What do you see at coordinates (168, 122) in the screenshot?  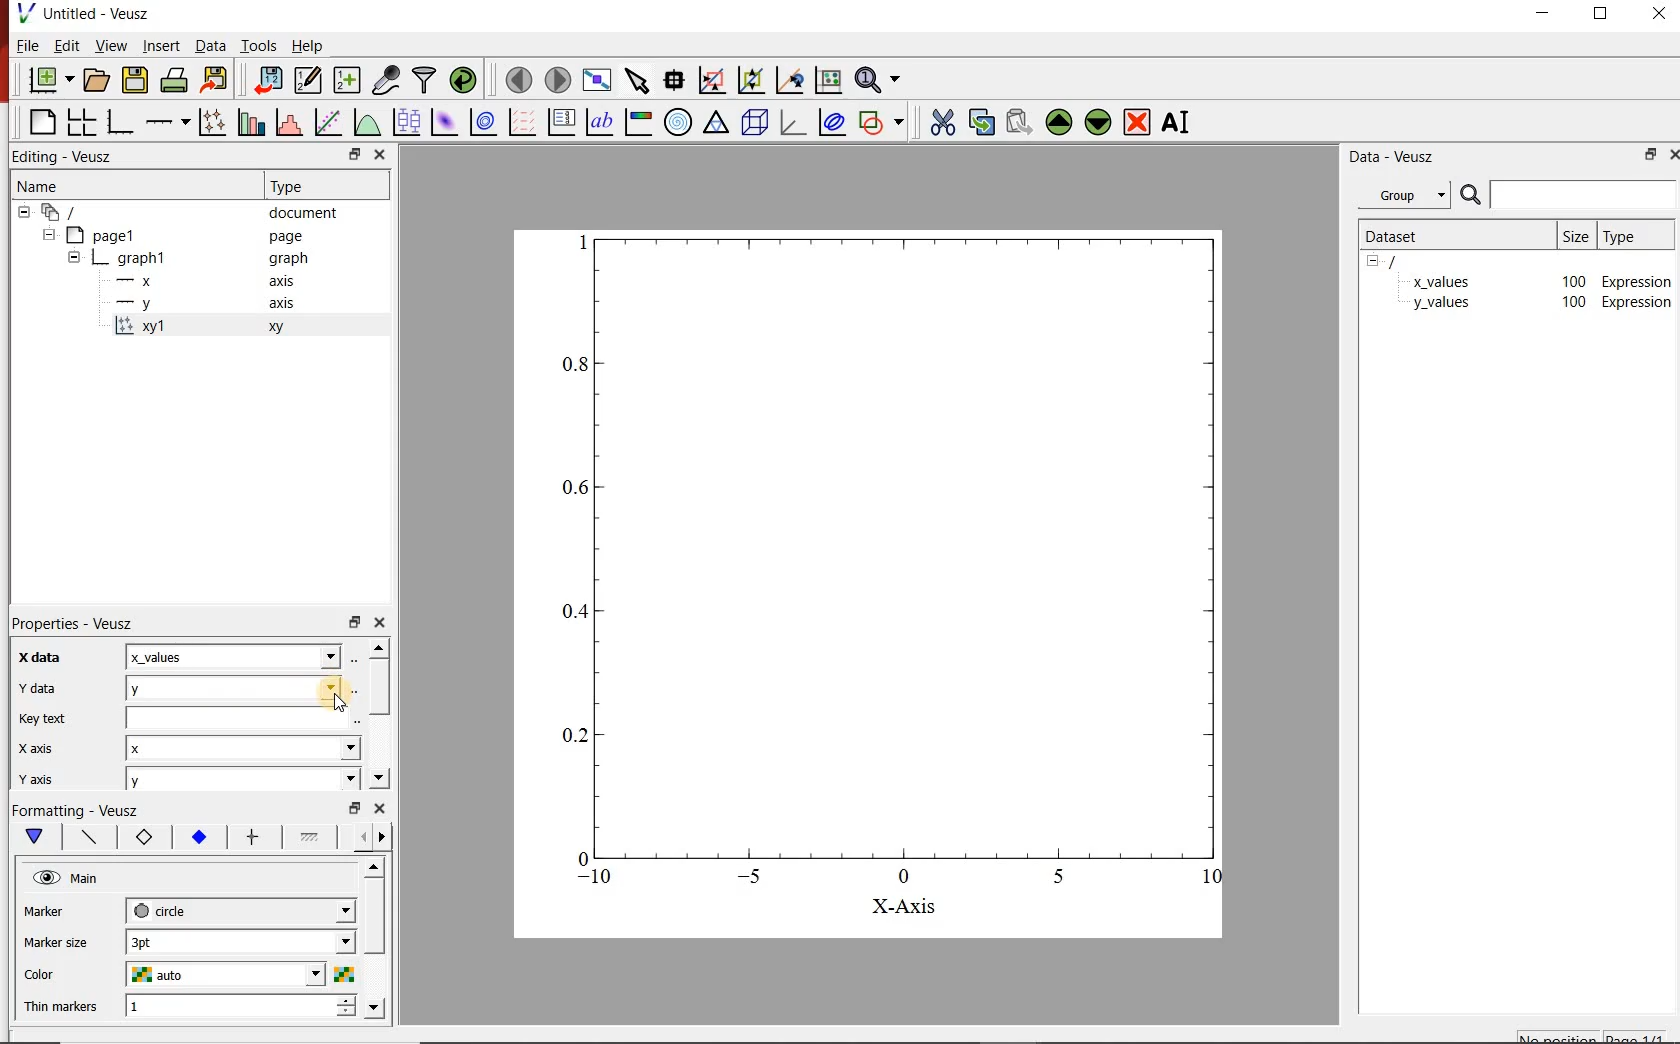 I see `add axis on the plot` at bounding box center [168, 122].